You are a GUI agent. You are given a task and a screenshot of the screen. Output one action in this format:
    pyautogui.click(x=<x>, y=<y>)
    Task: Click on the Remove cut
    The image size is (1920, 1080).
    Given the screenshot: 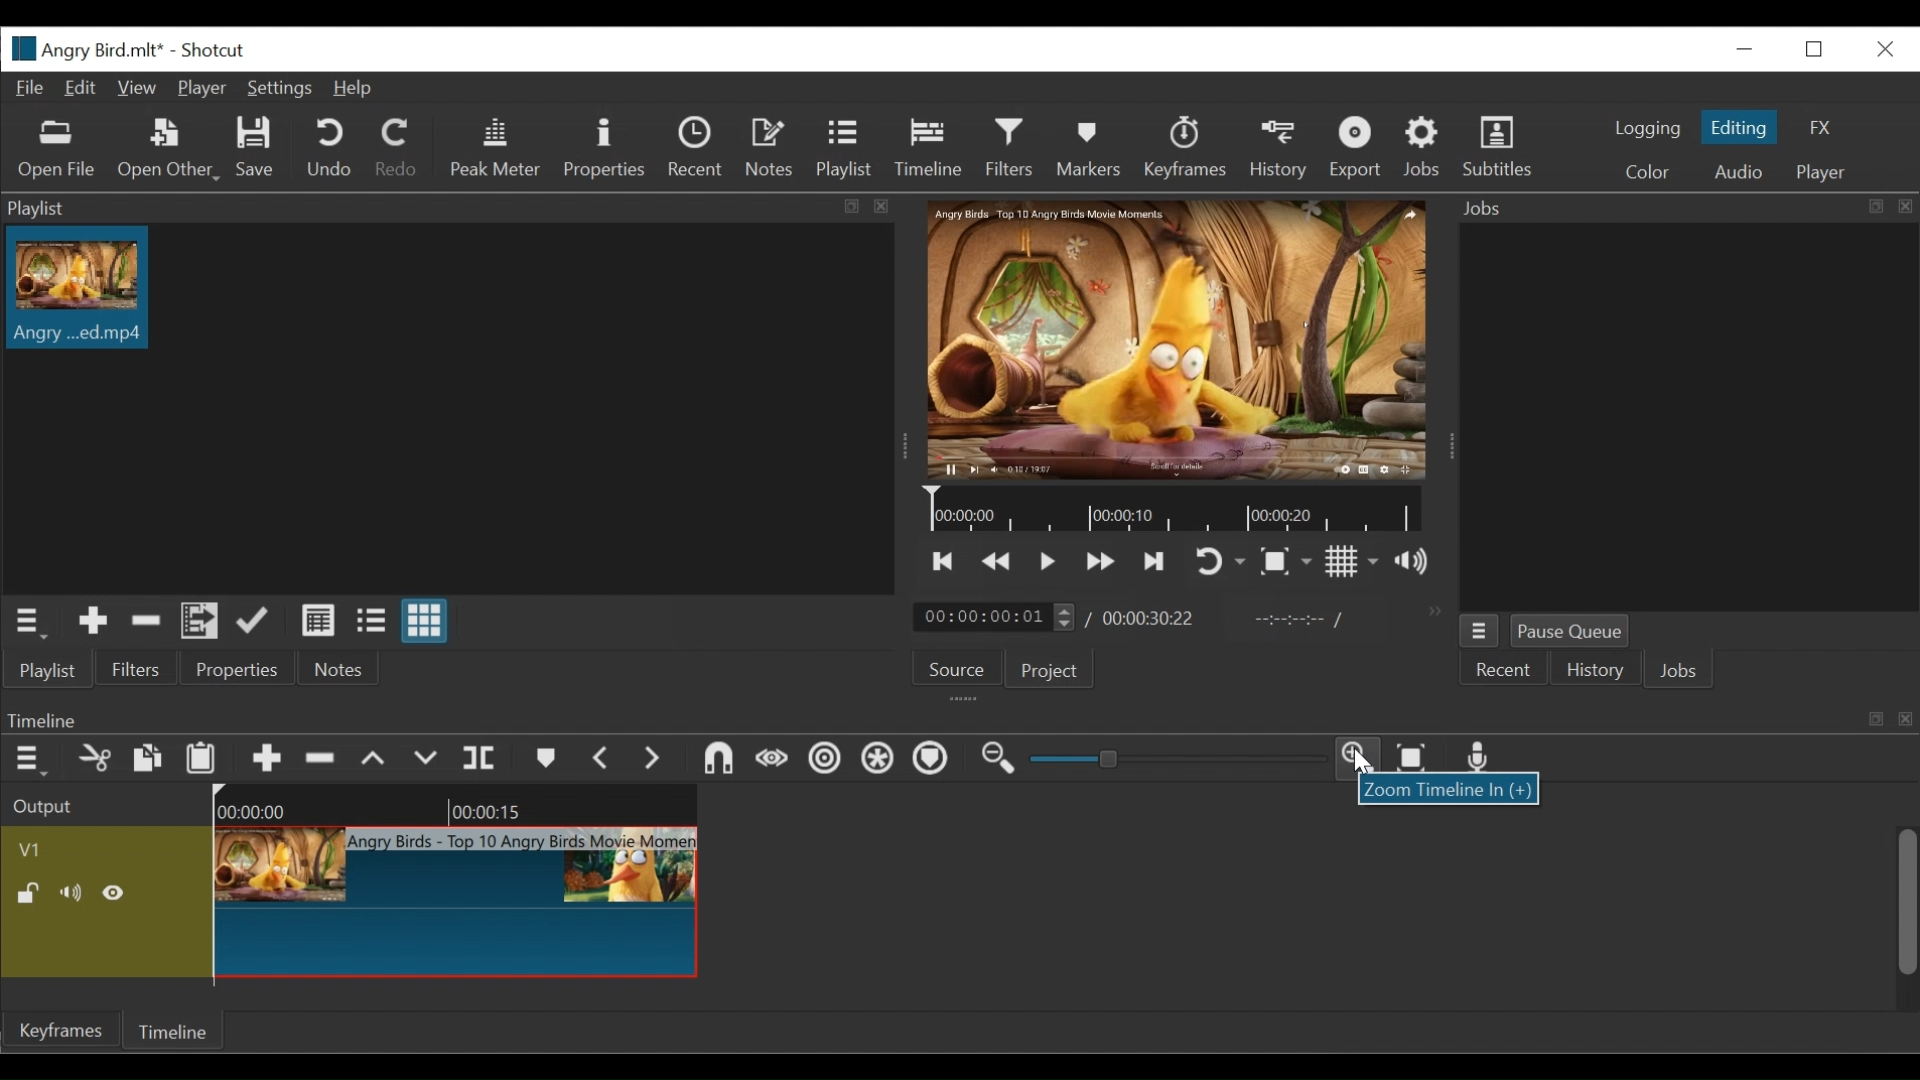 What is the action you would take?
    pyautogui.click(x=148, y=625)
    